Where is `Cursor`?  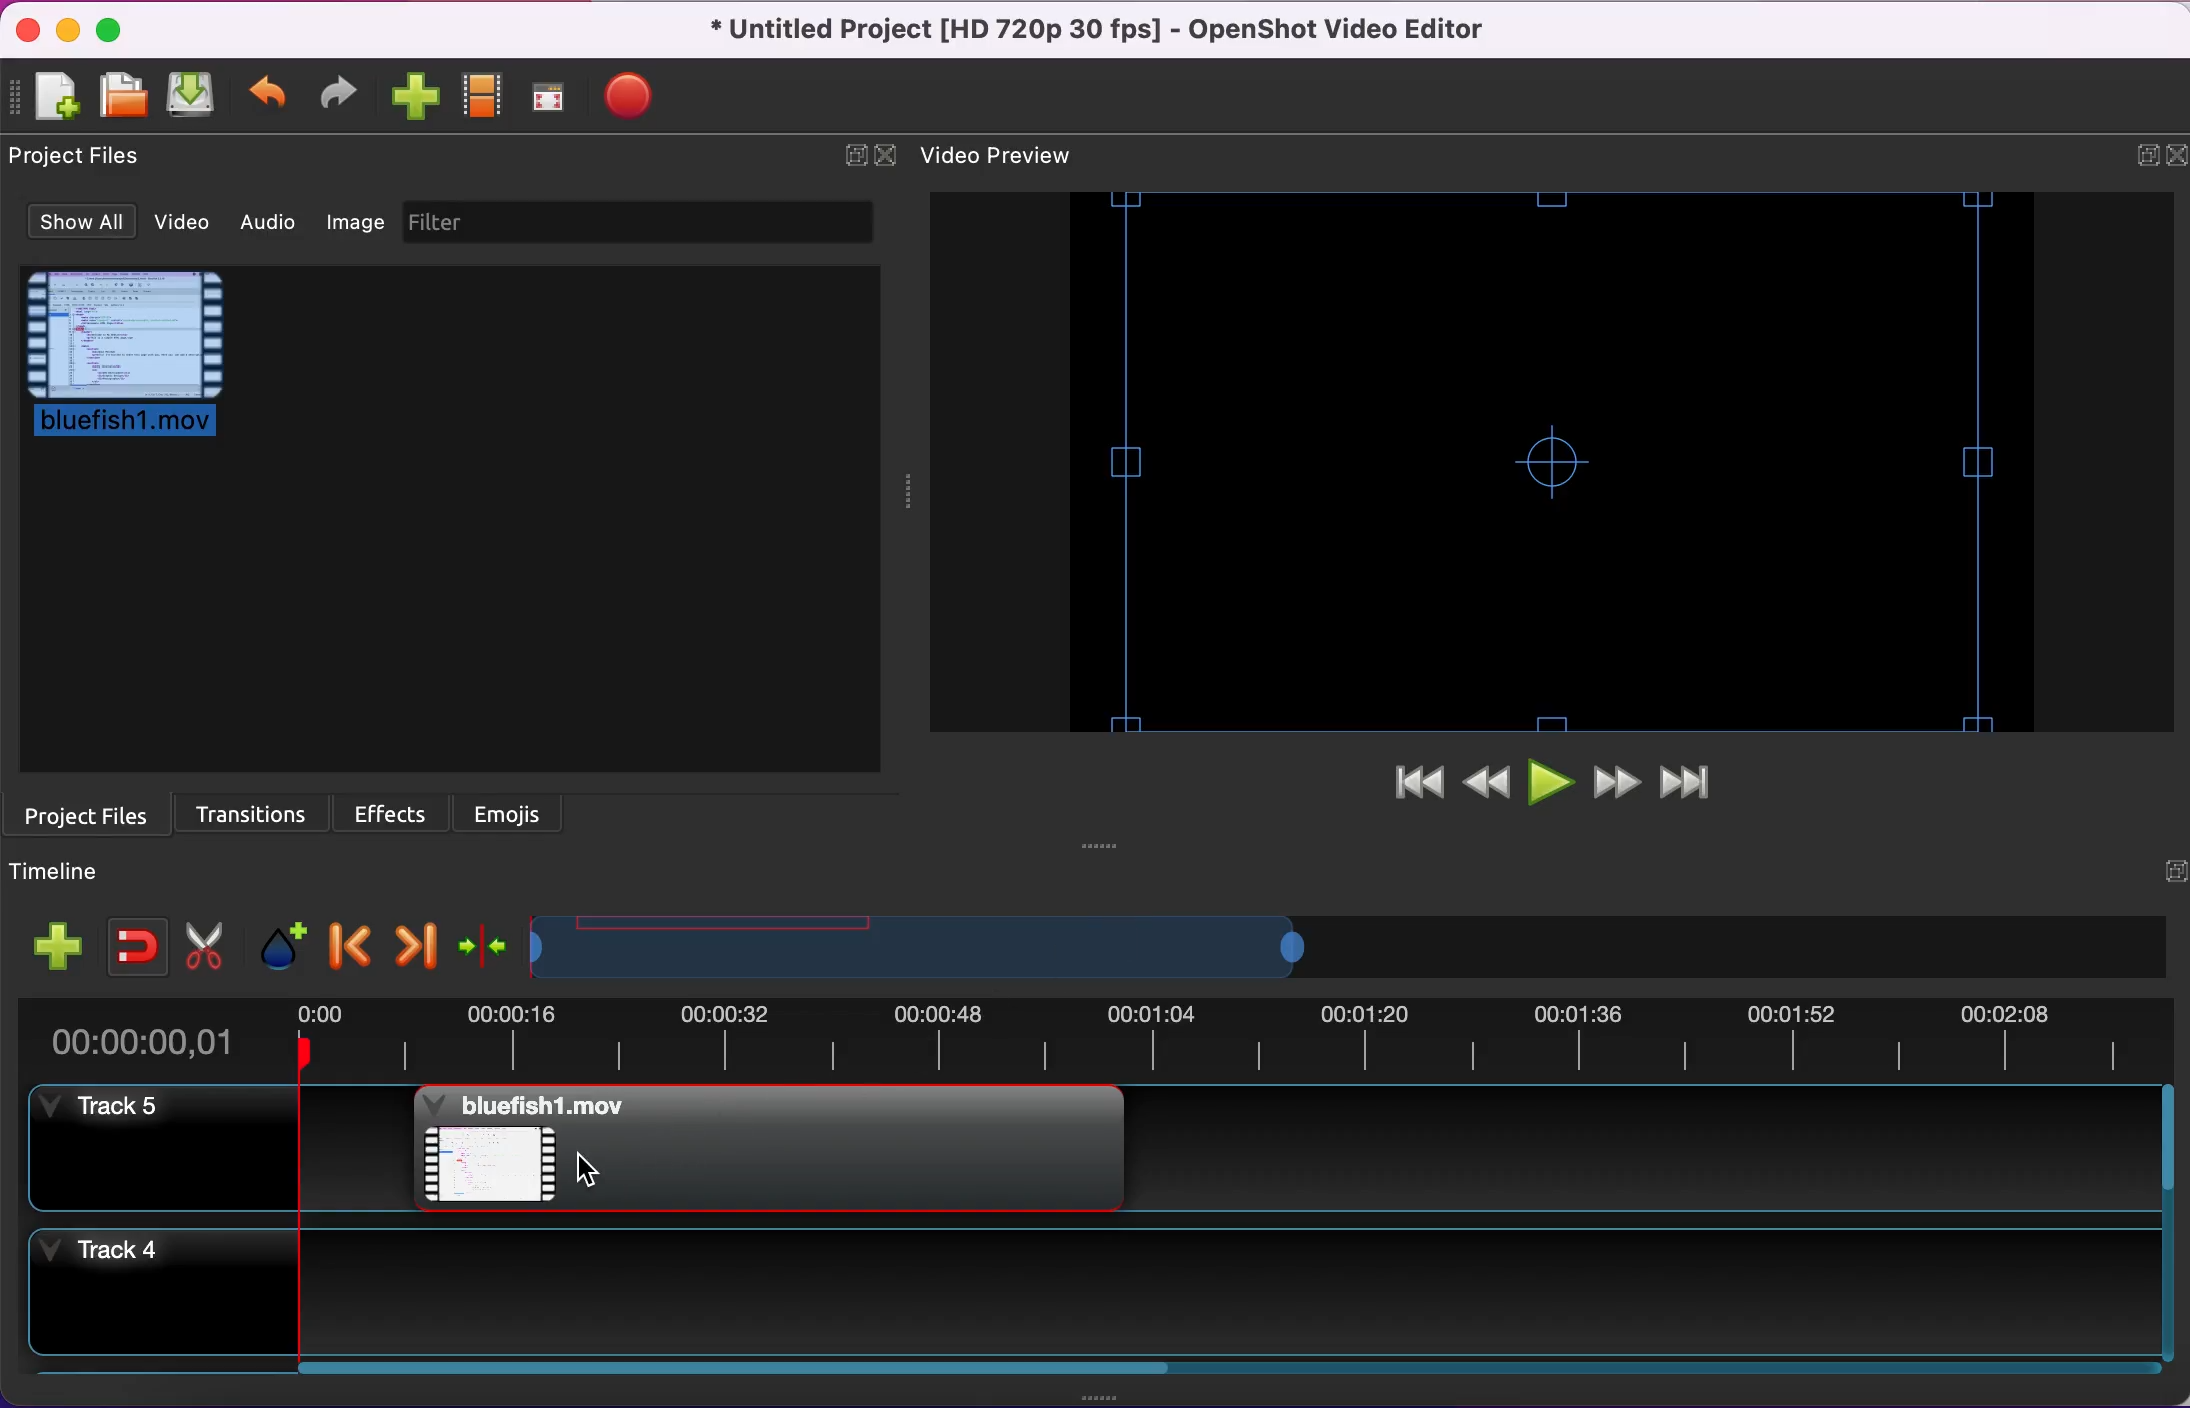 Cursor is located at coordinates (586, 1168).